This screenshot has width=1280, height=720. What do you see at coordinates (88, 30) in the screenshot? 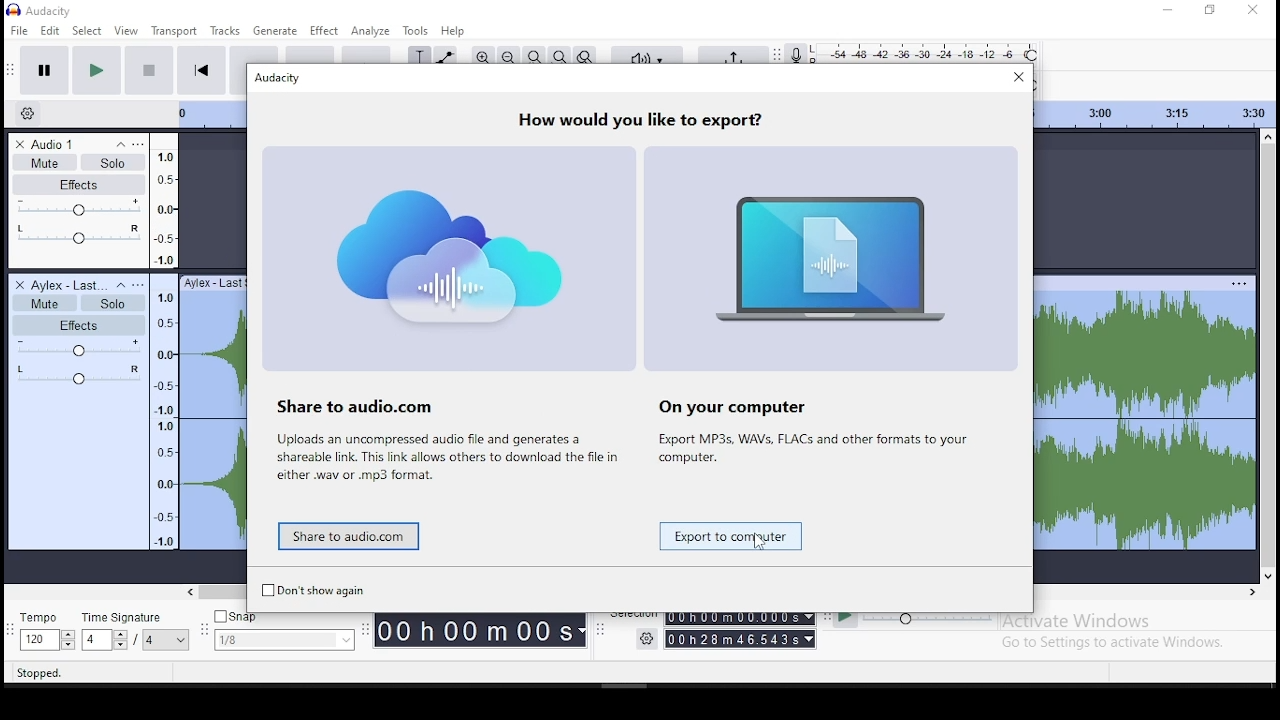
I see `select` at bounding box center [88, 30].